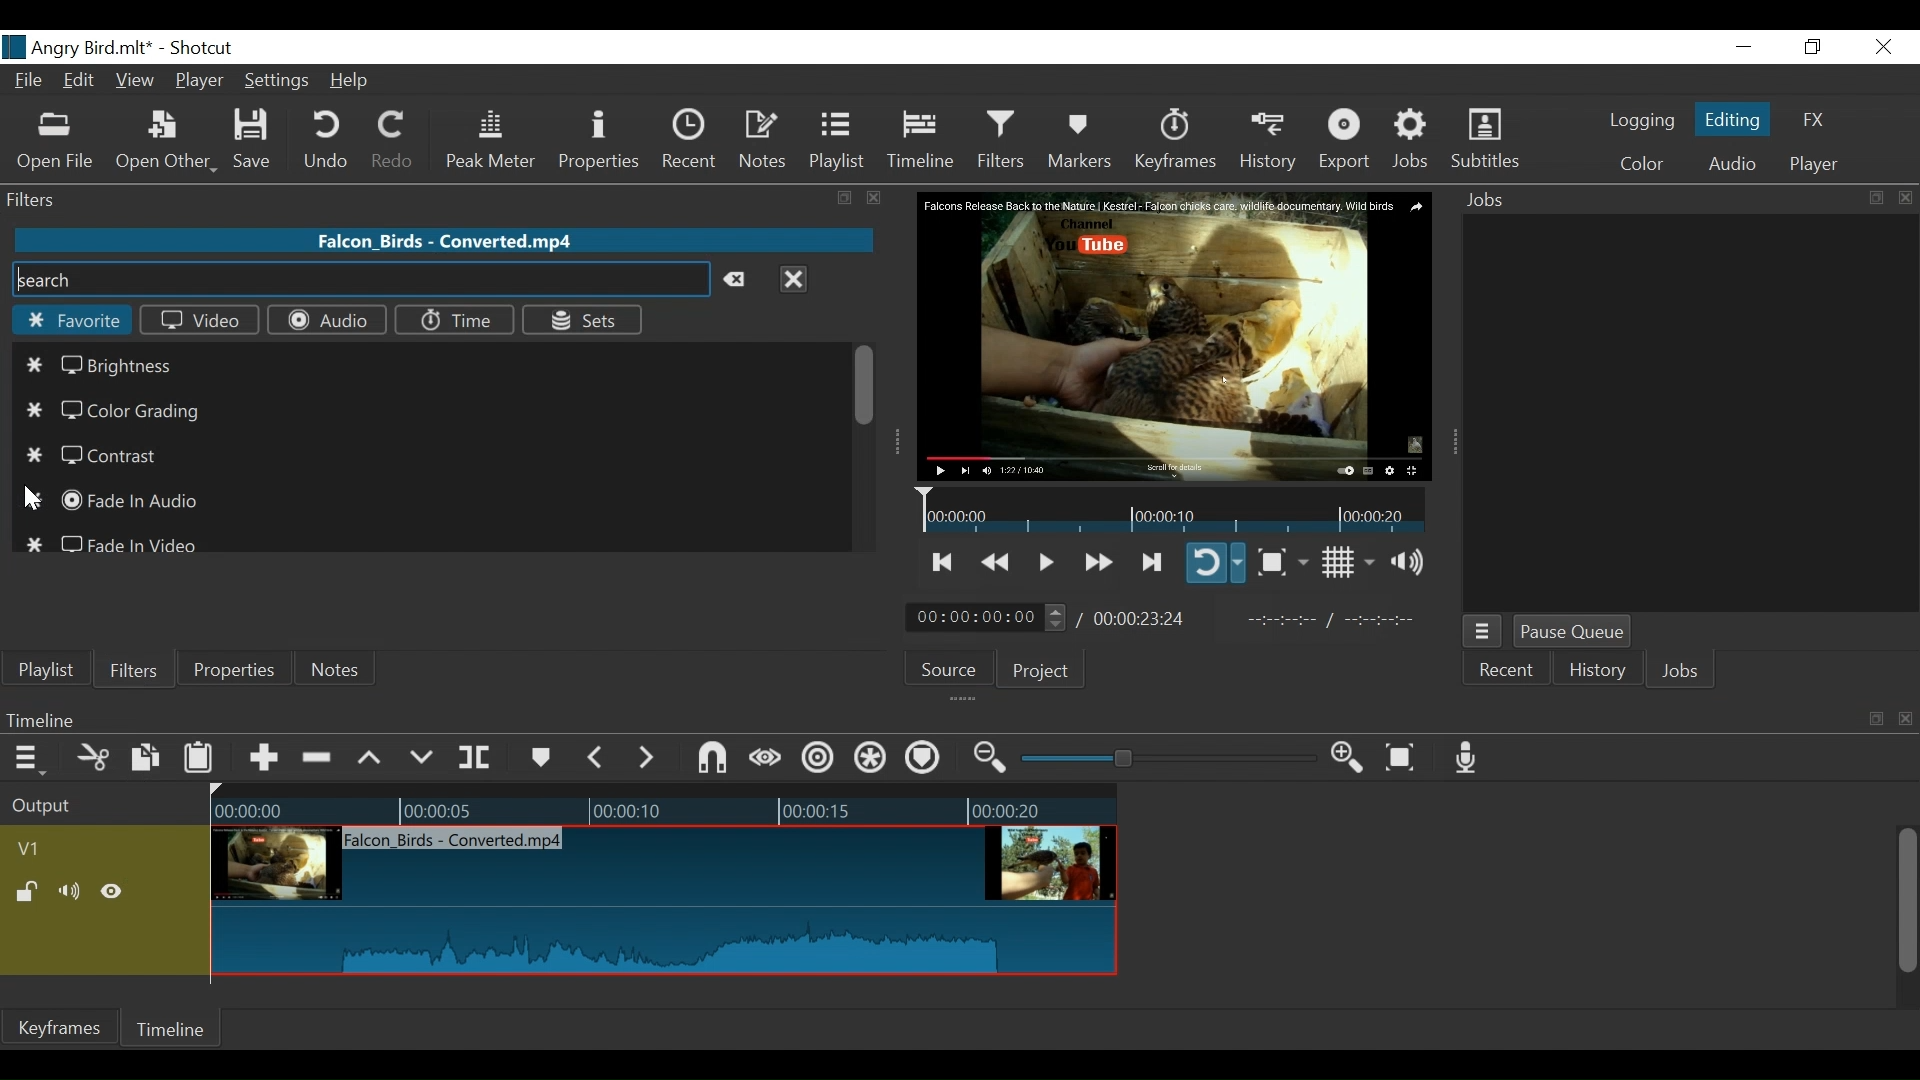  What do you see at coordinates (59, 1027) in the screenshot?
I see `Keyframes` at bounding box center [59, 1027].